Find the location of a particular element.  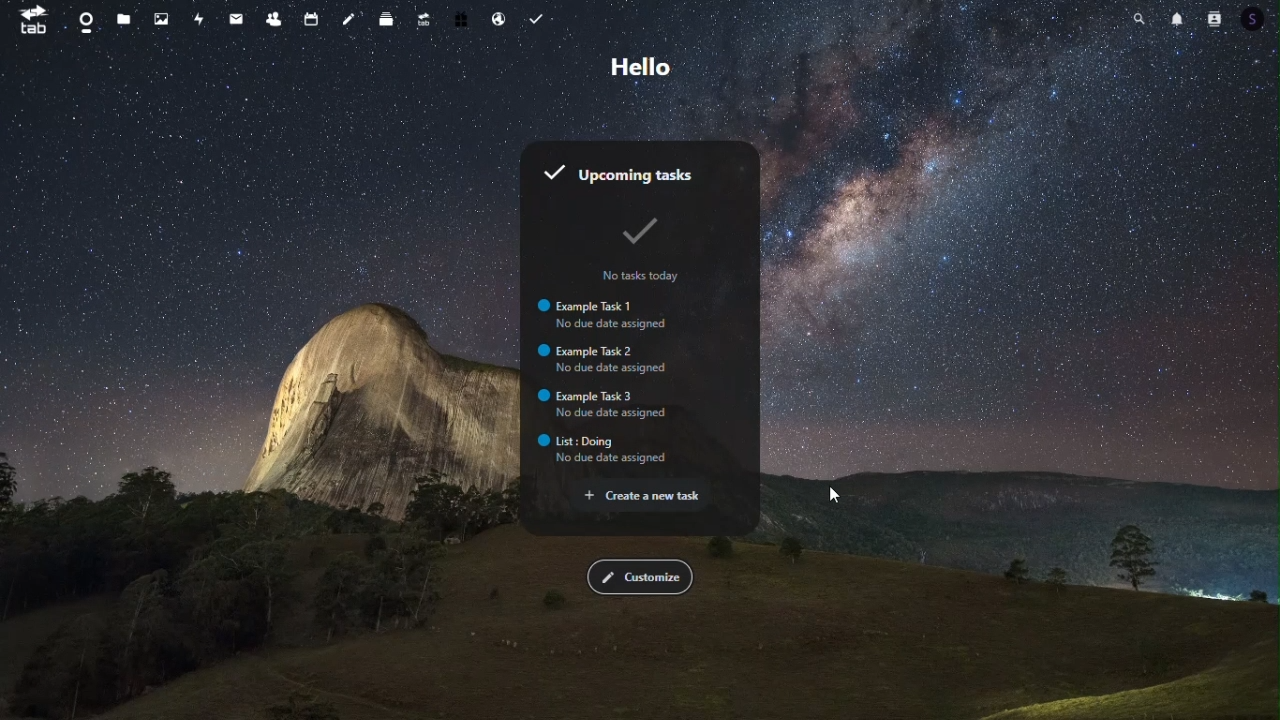

Account icon is located at coordinates (1213, 19).